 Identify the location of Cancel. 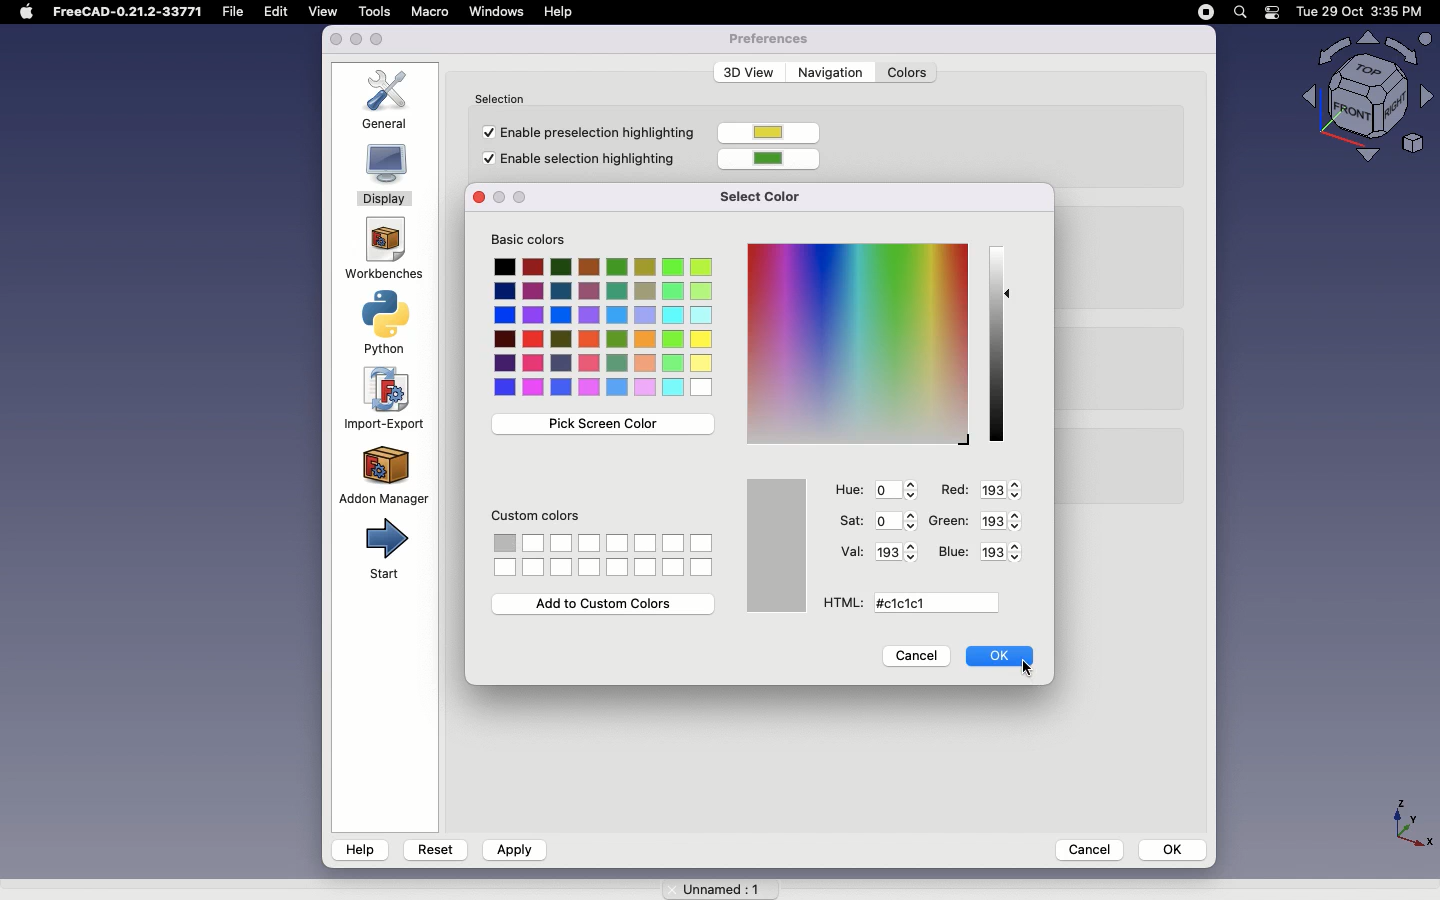
(1083, 848).